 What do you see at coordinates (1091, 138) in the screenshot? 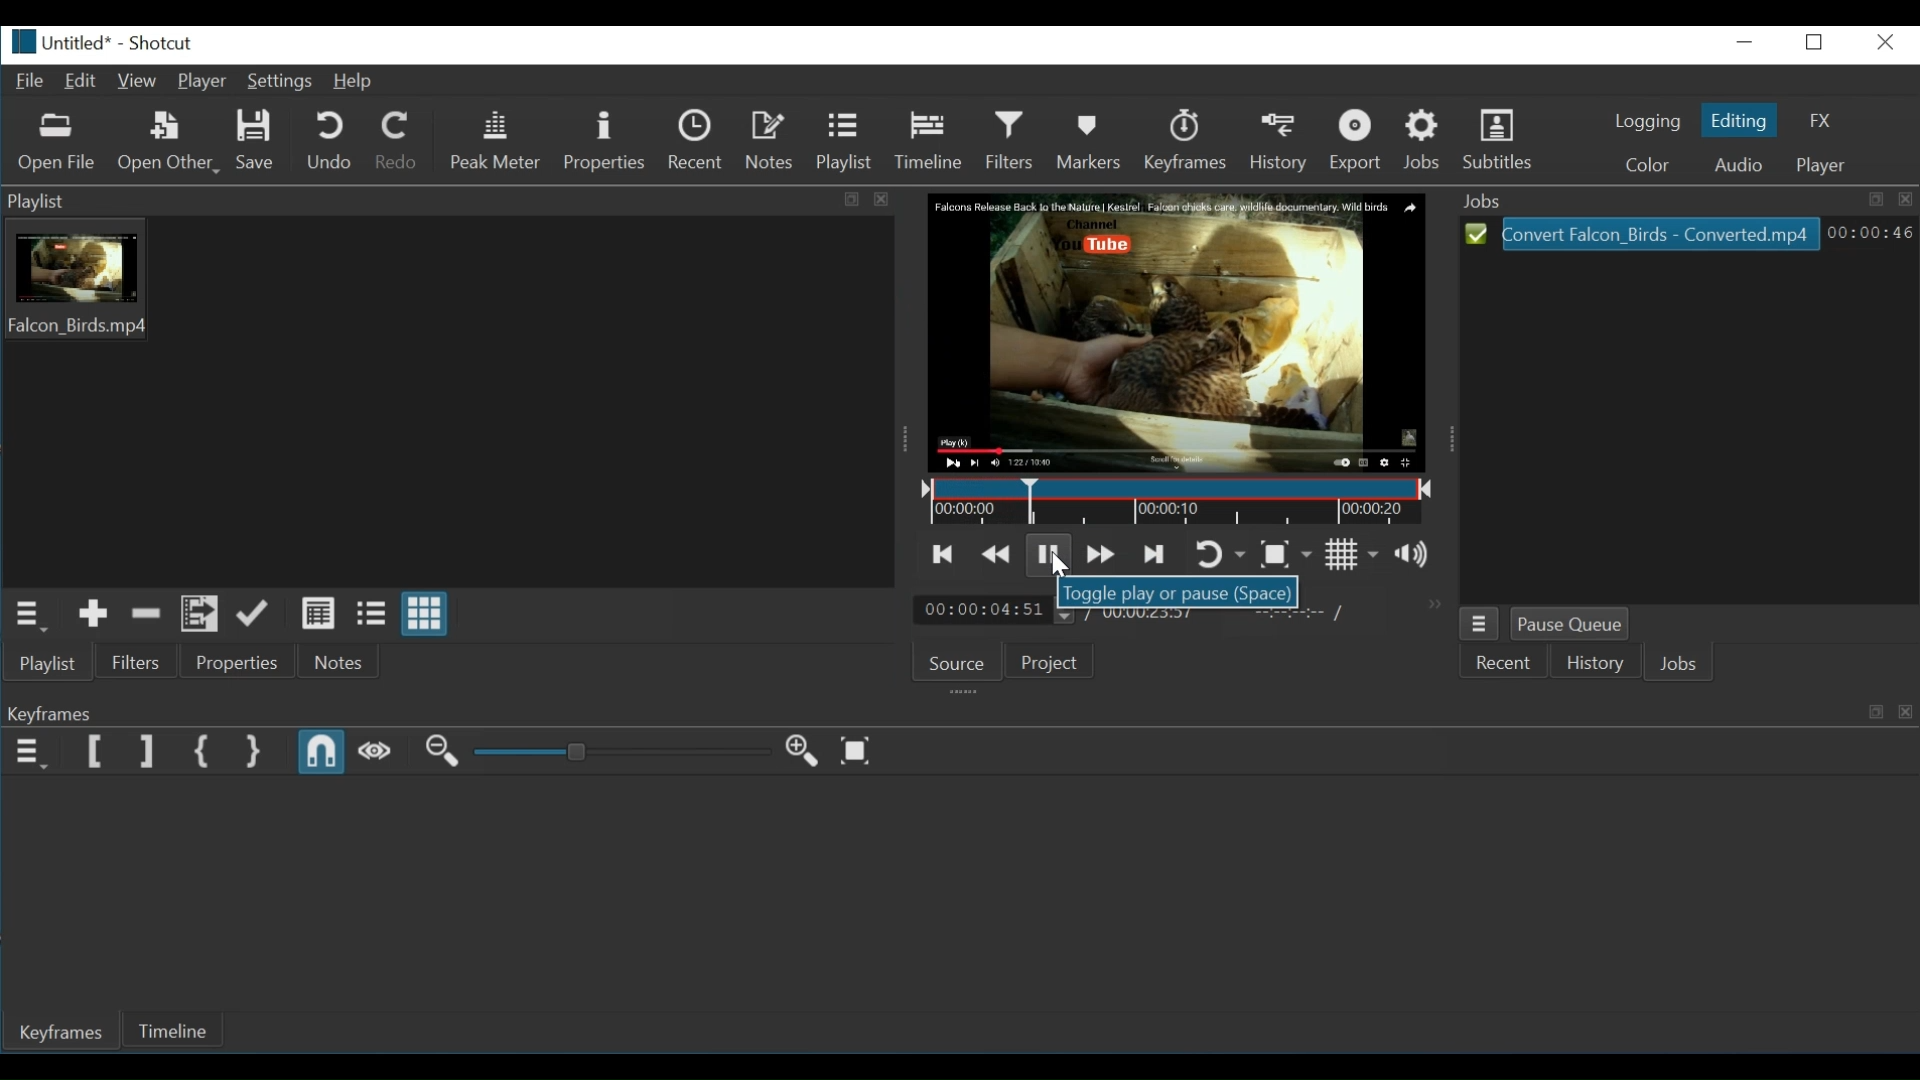
I see `Markers` at bounding box center [1091, 138].